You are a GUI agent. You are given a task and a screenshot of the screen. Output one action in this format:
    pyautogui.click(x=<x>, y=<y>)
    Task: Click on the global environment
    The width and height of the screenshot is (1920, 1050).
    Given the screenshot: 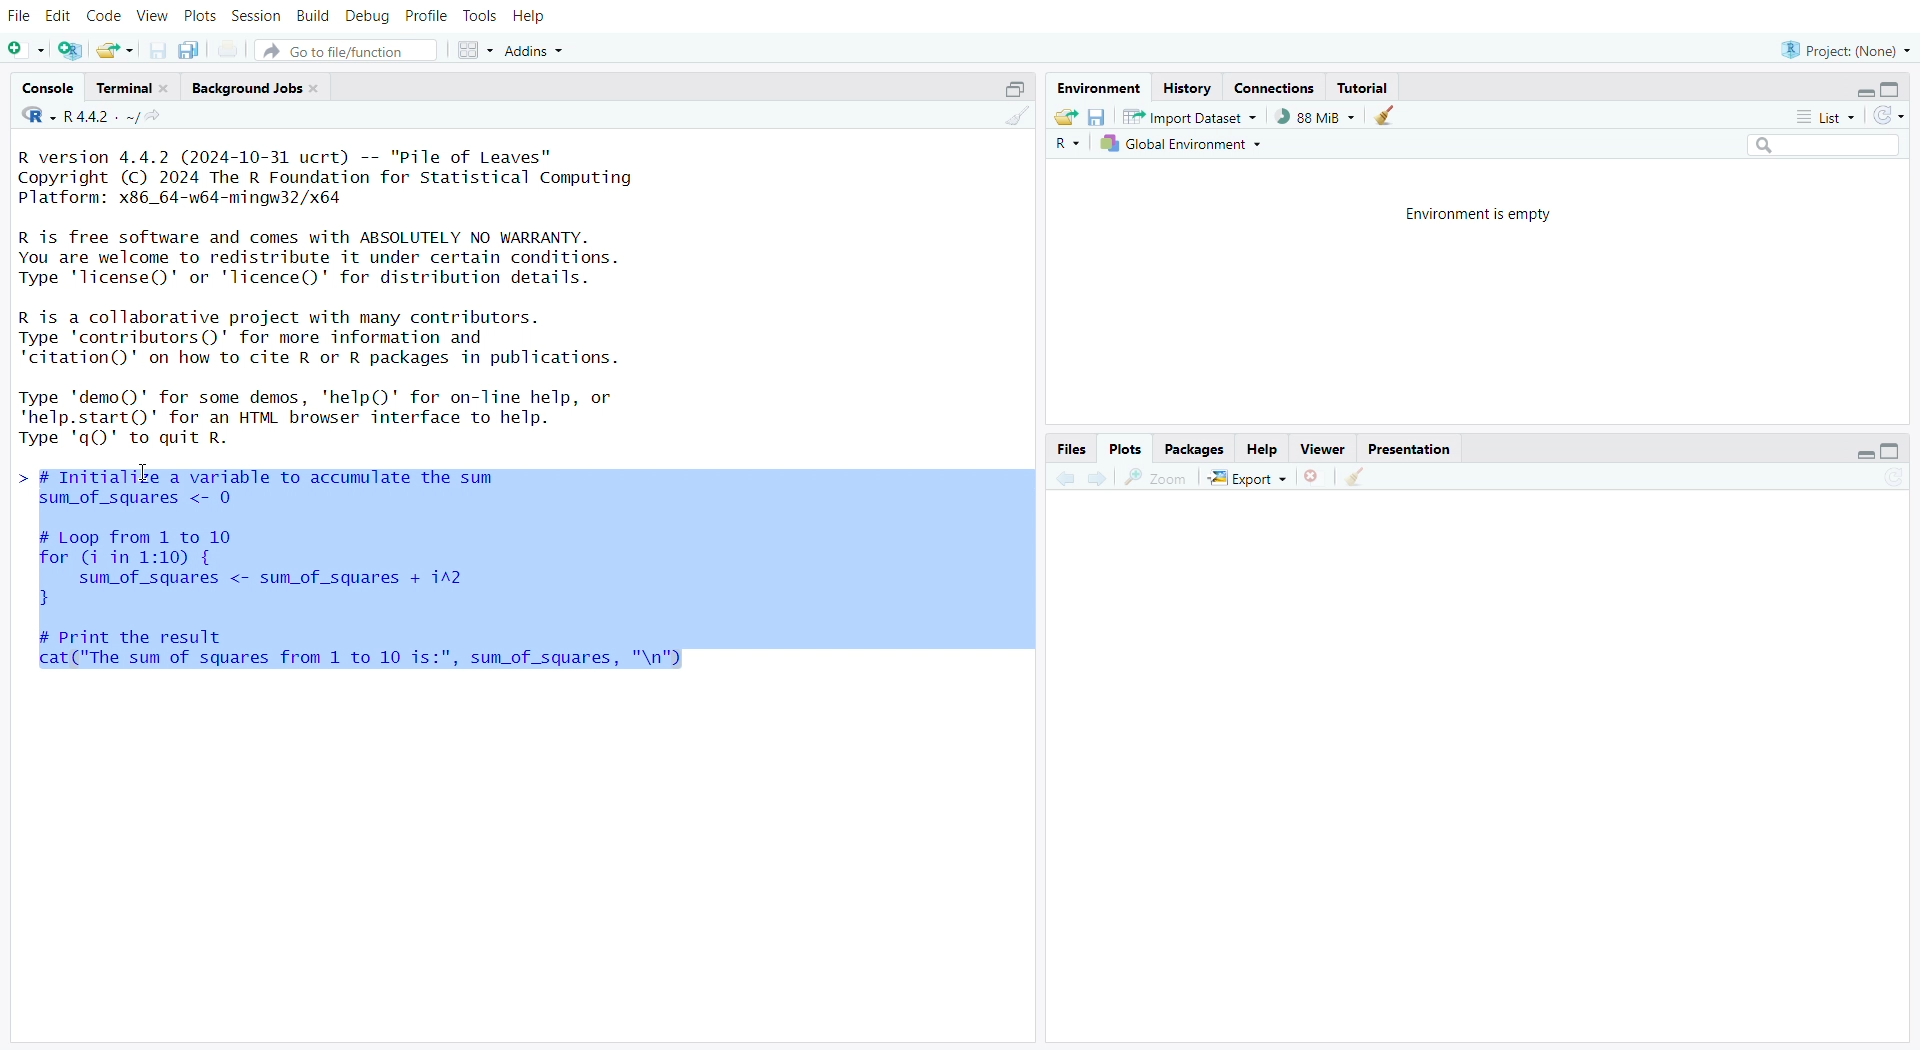 What is the action you would take?
    pyautogui.click(x=1185, y=146)
    